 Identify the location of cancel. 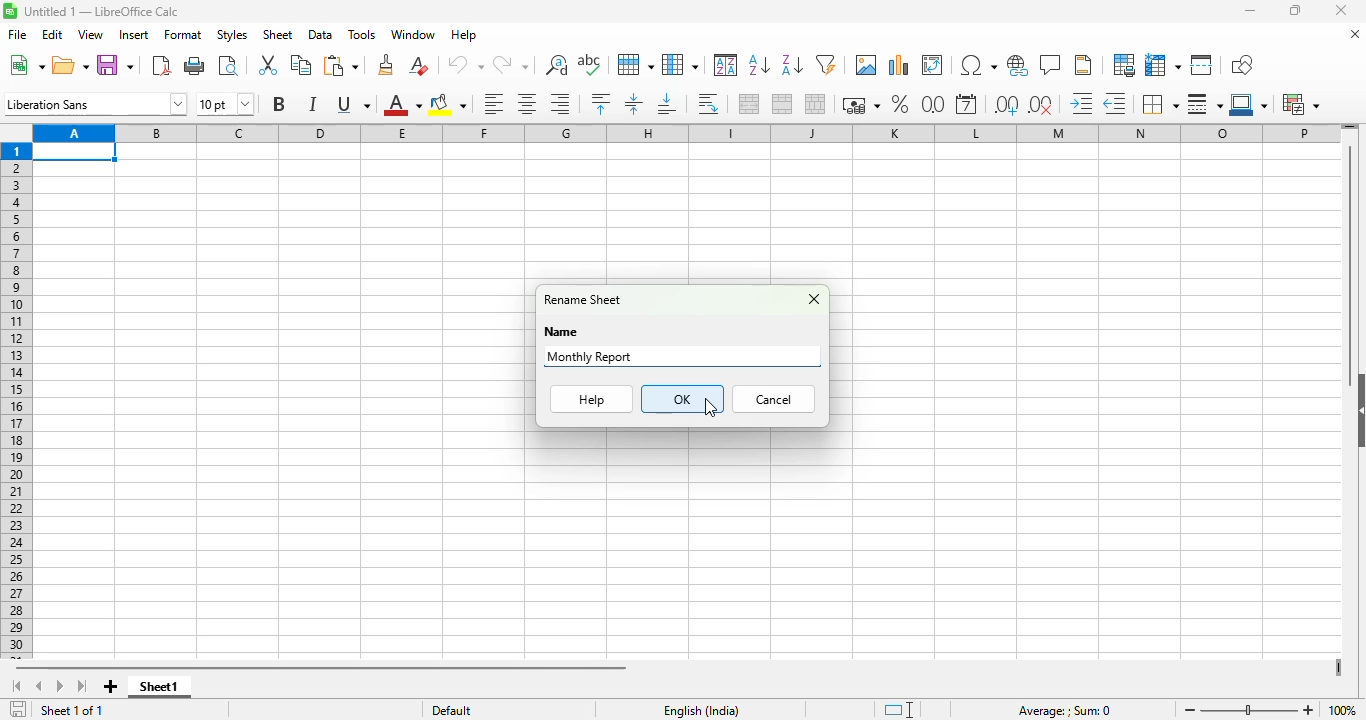
(772, 399).